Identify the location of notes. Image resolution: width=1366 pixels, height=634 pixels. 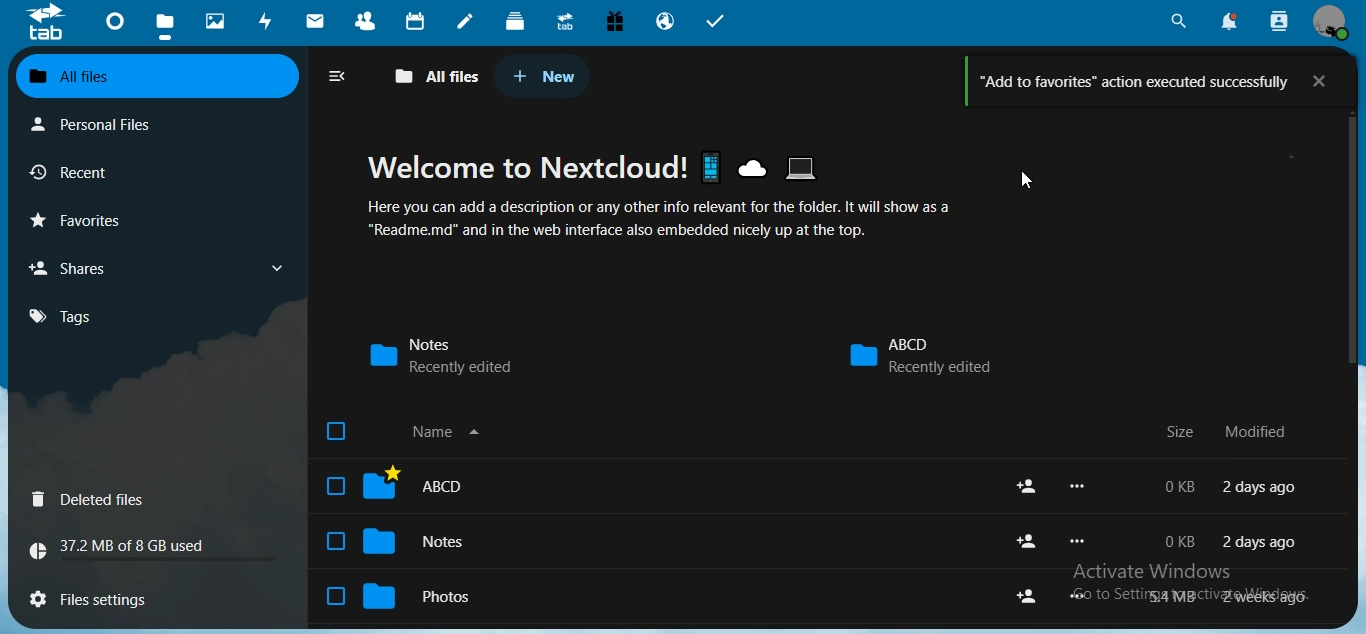
(455, 355).